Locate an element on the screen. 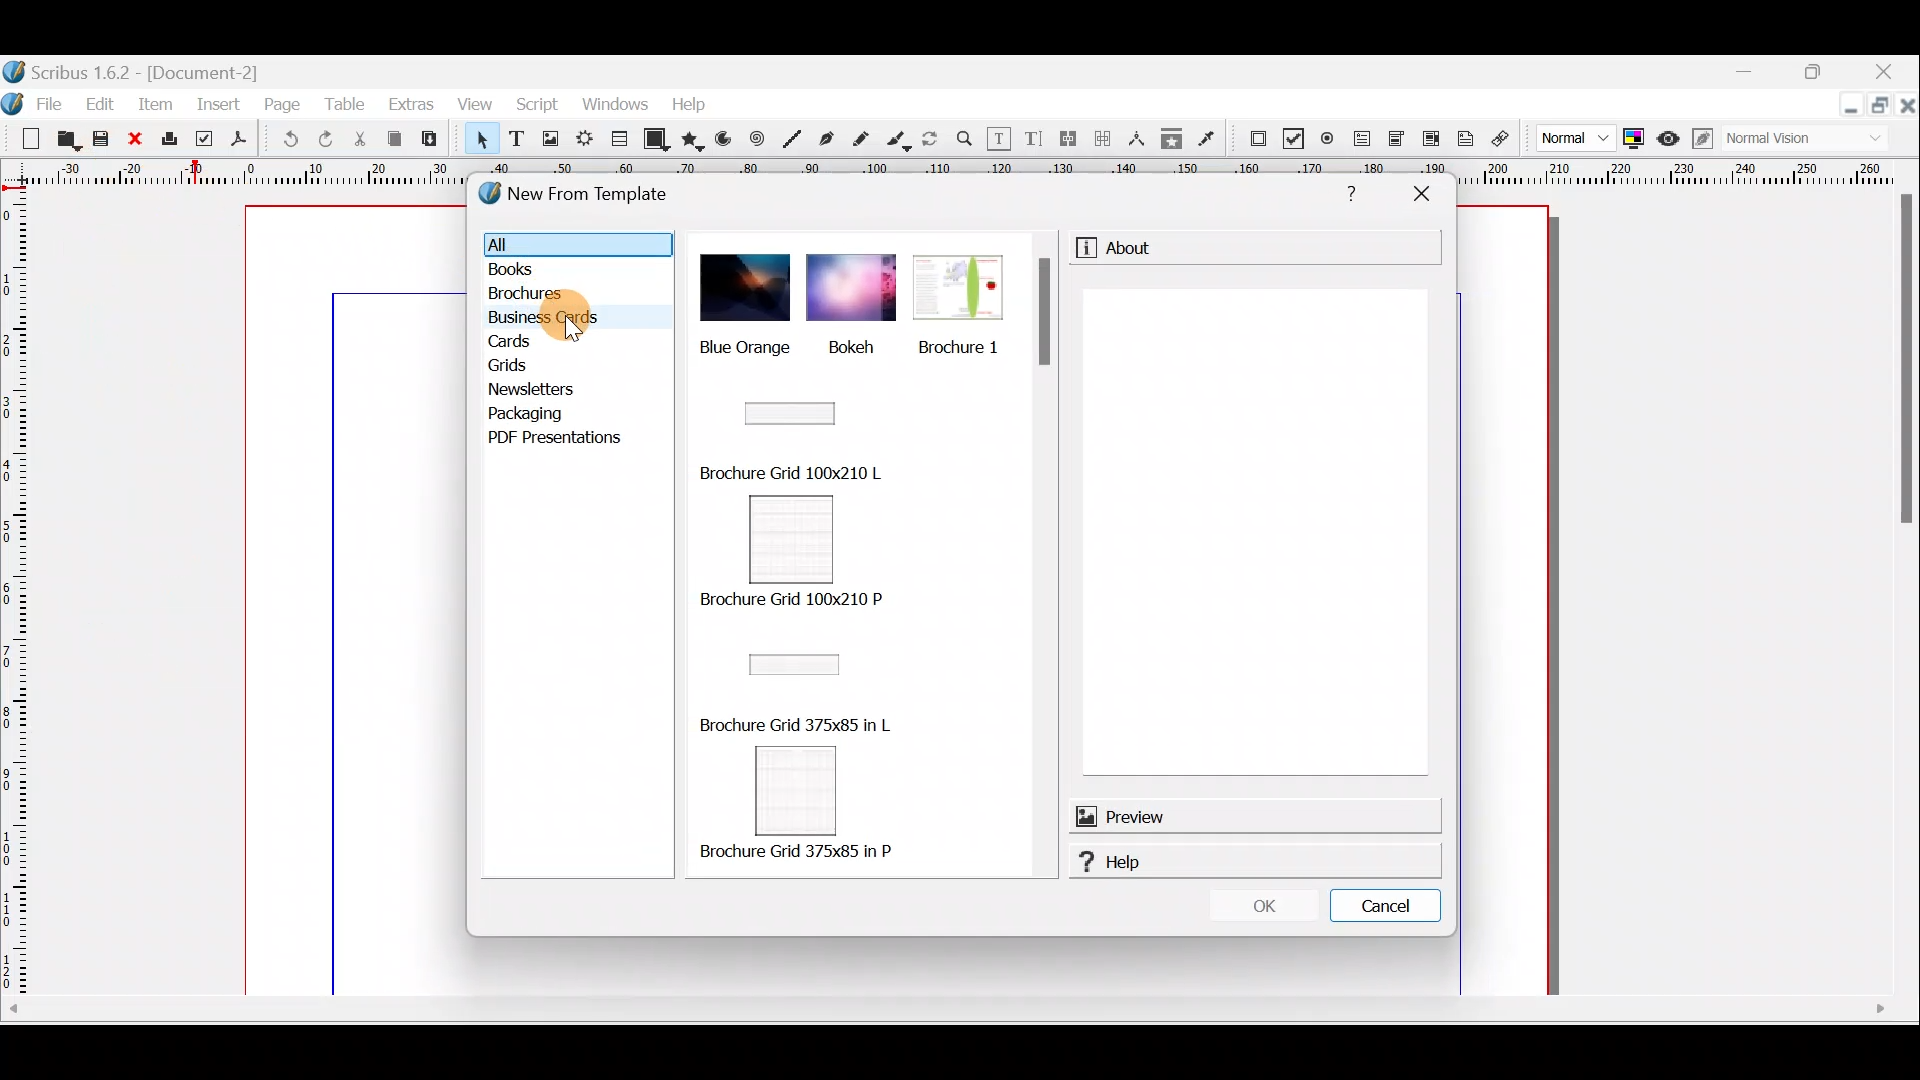 This screenshot has height=1080, width=1920. Brochure grid image is located at coordinates (788, 411).